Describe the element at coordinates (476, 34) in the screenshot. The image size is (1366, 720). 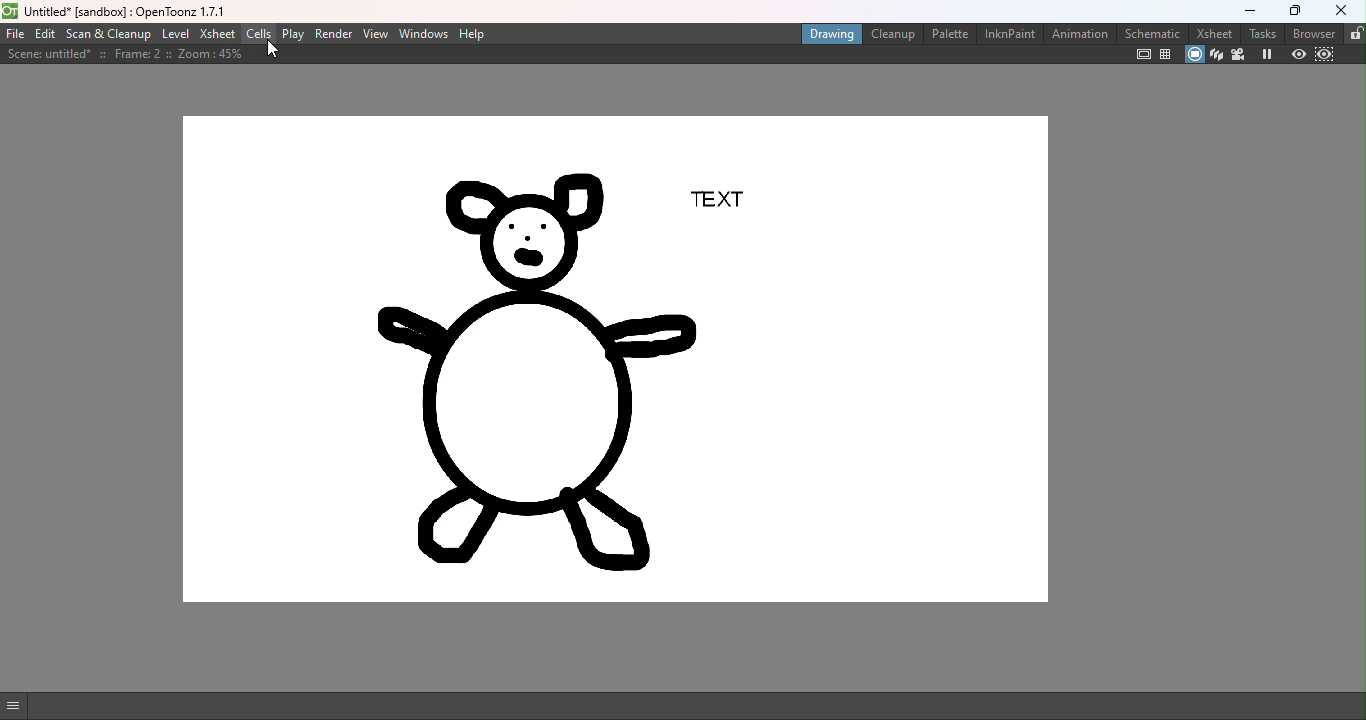
I see `Help` at that location.